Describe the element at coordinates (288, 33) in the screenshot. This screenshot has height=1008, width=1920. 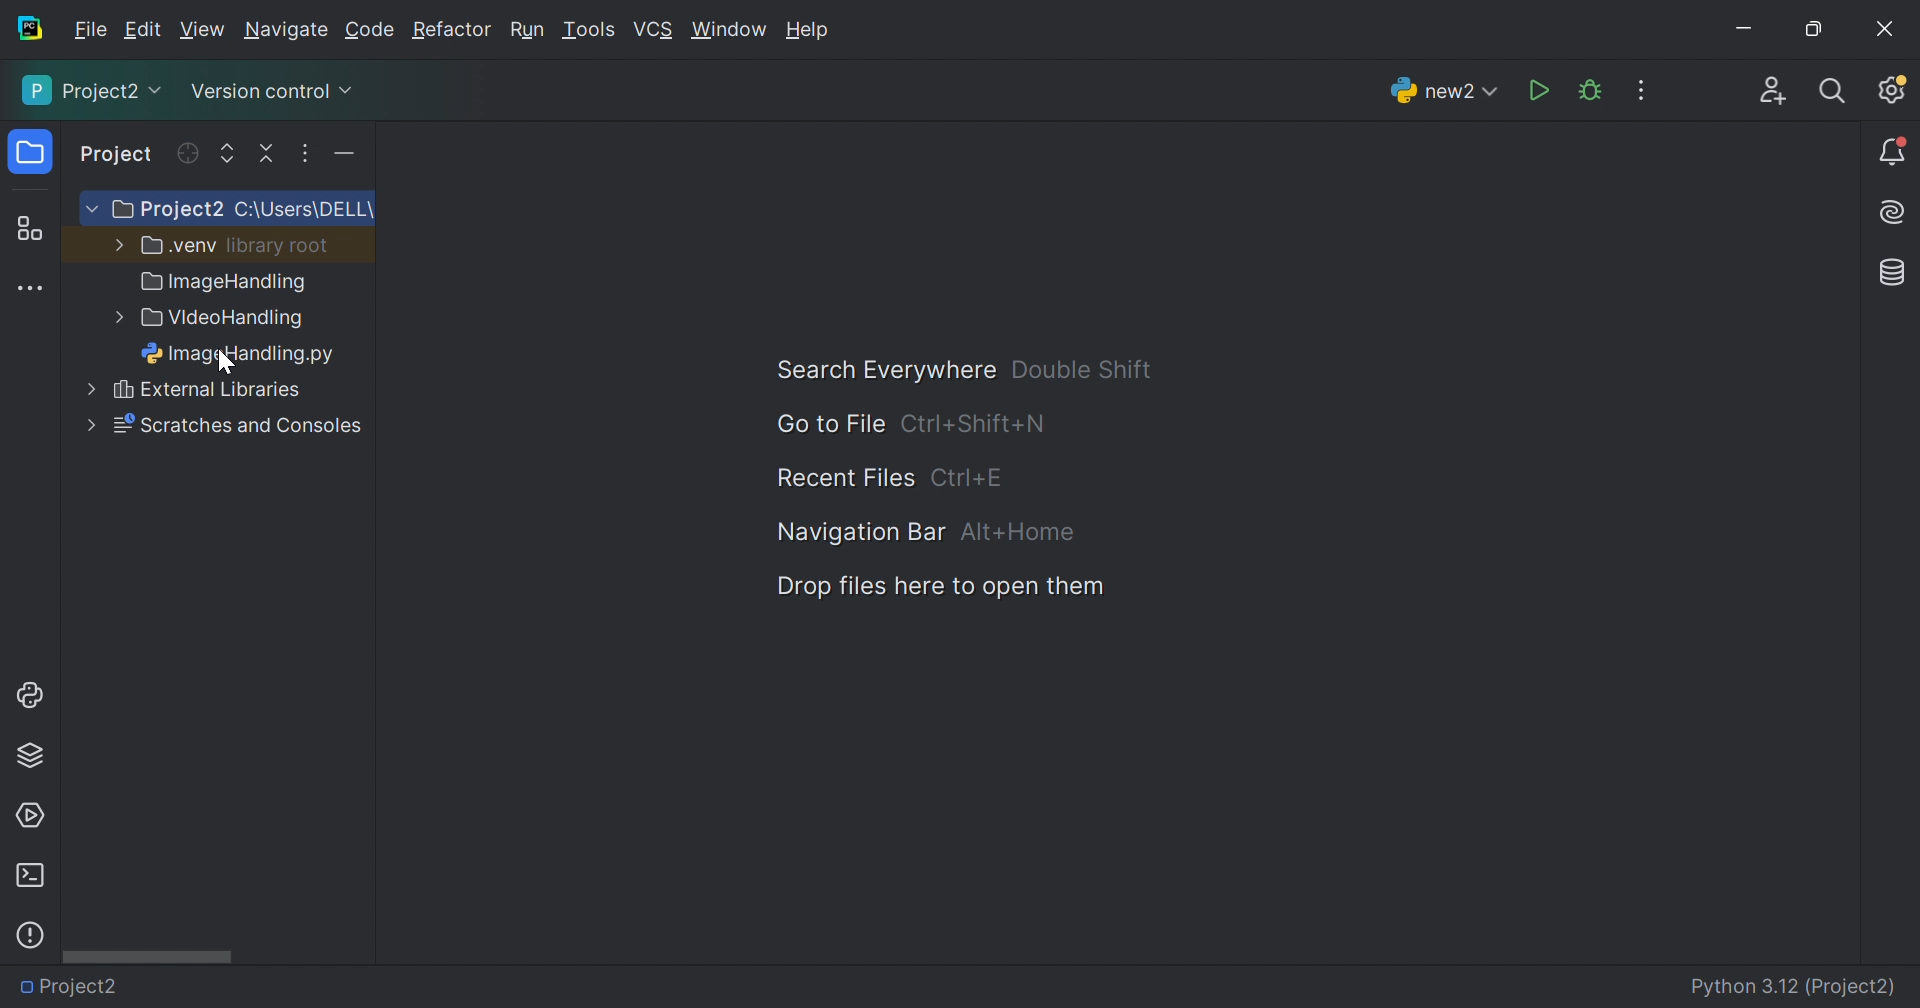
I see `Navigate` at that location.